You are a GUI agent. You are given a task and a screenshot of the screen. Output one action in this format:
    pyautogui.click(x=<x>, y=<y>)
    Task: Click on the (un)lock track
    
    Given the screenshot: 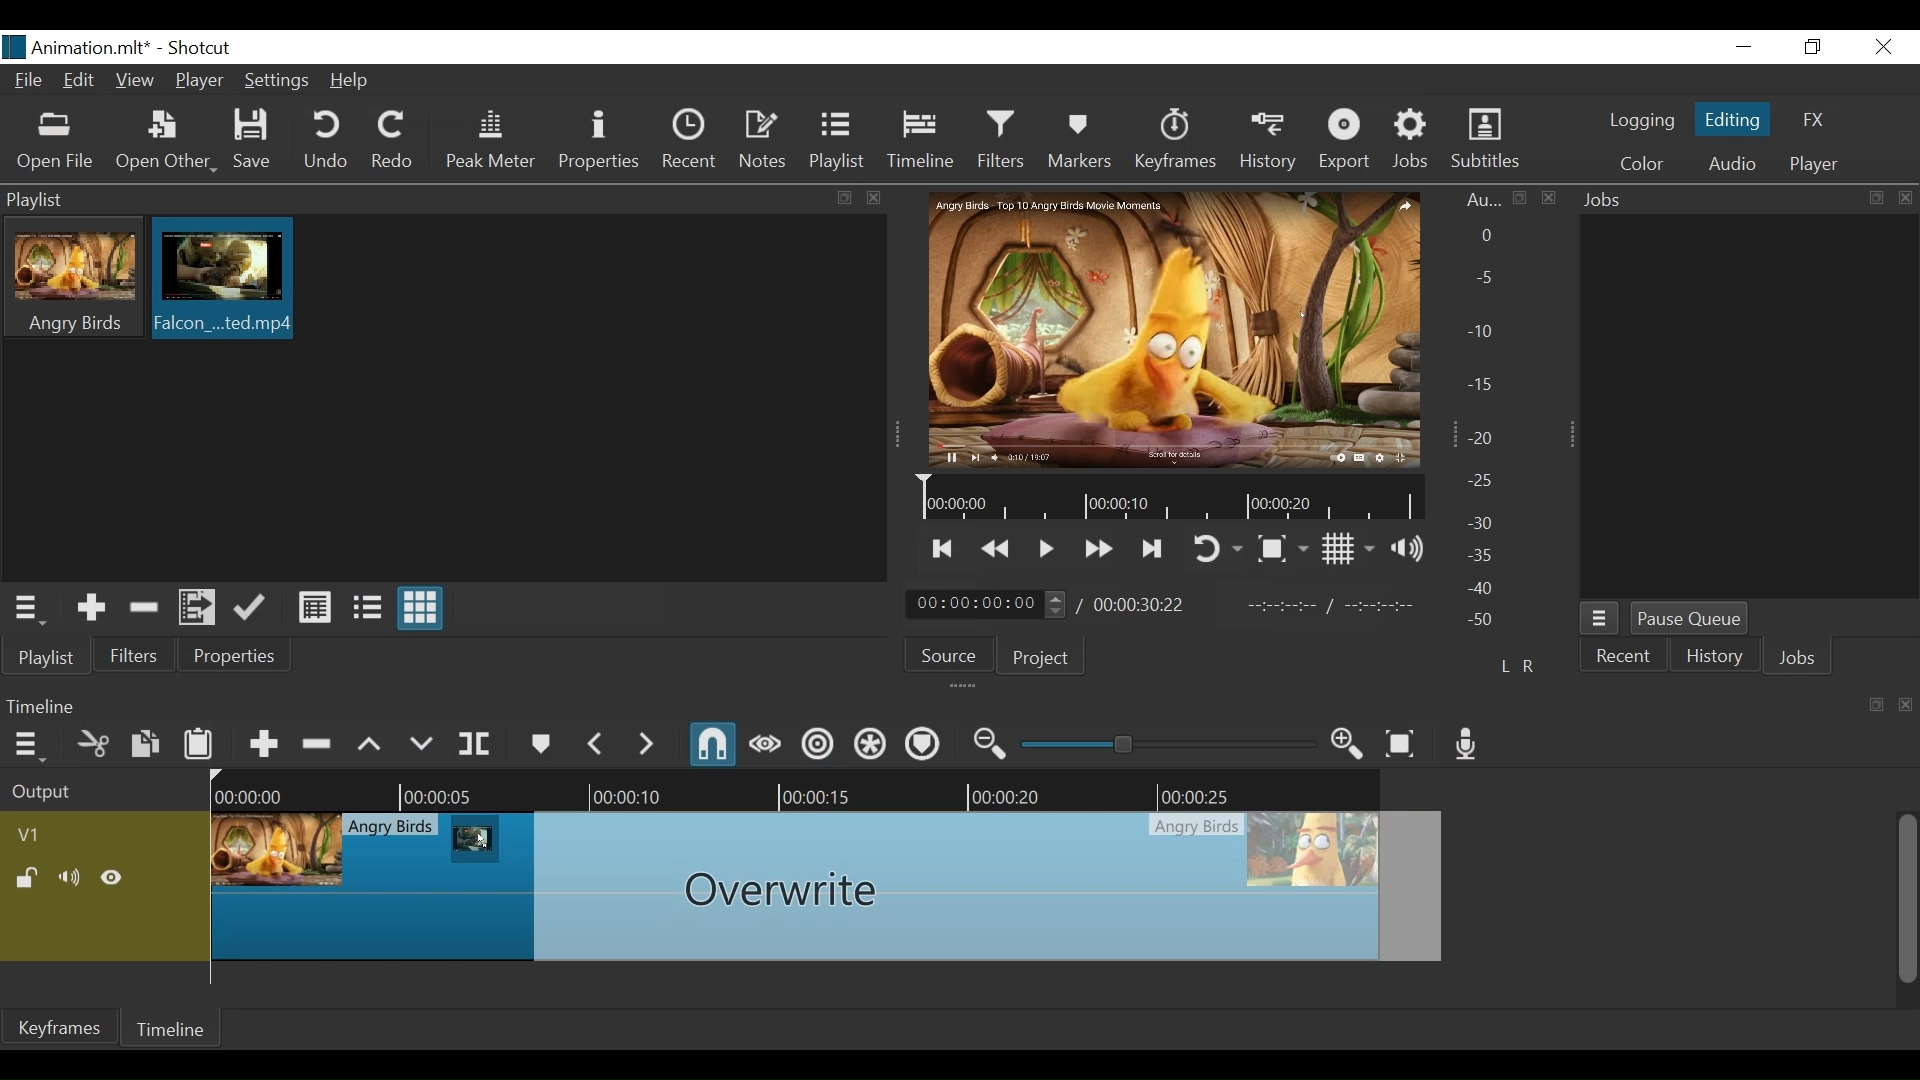 What is the action you would take?
    pyautogui.click(x=28, y=878)
    